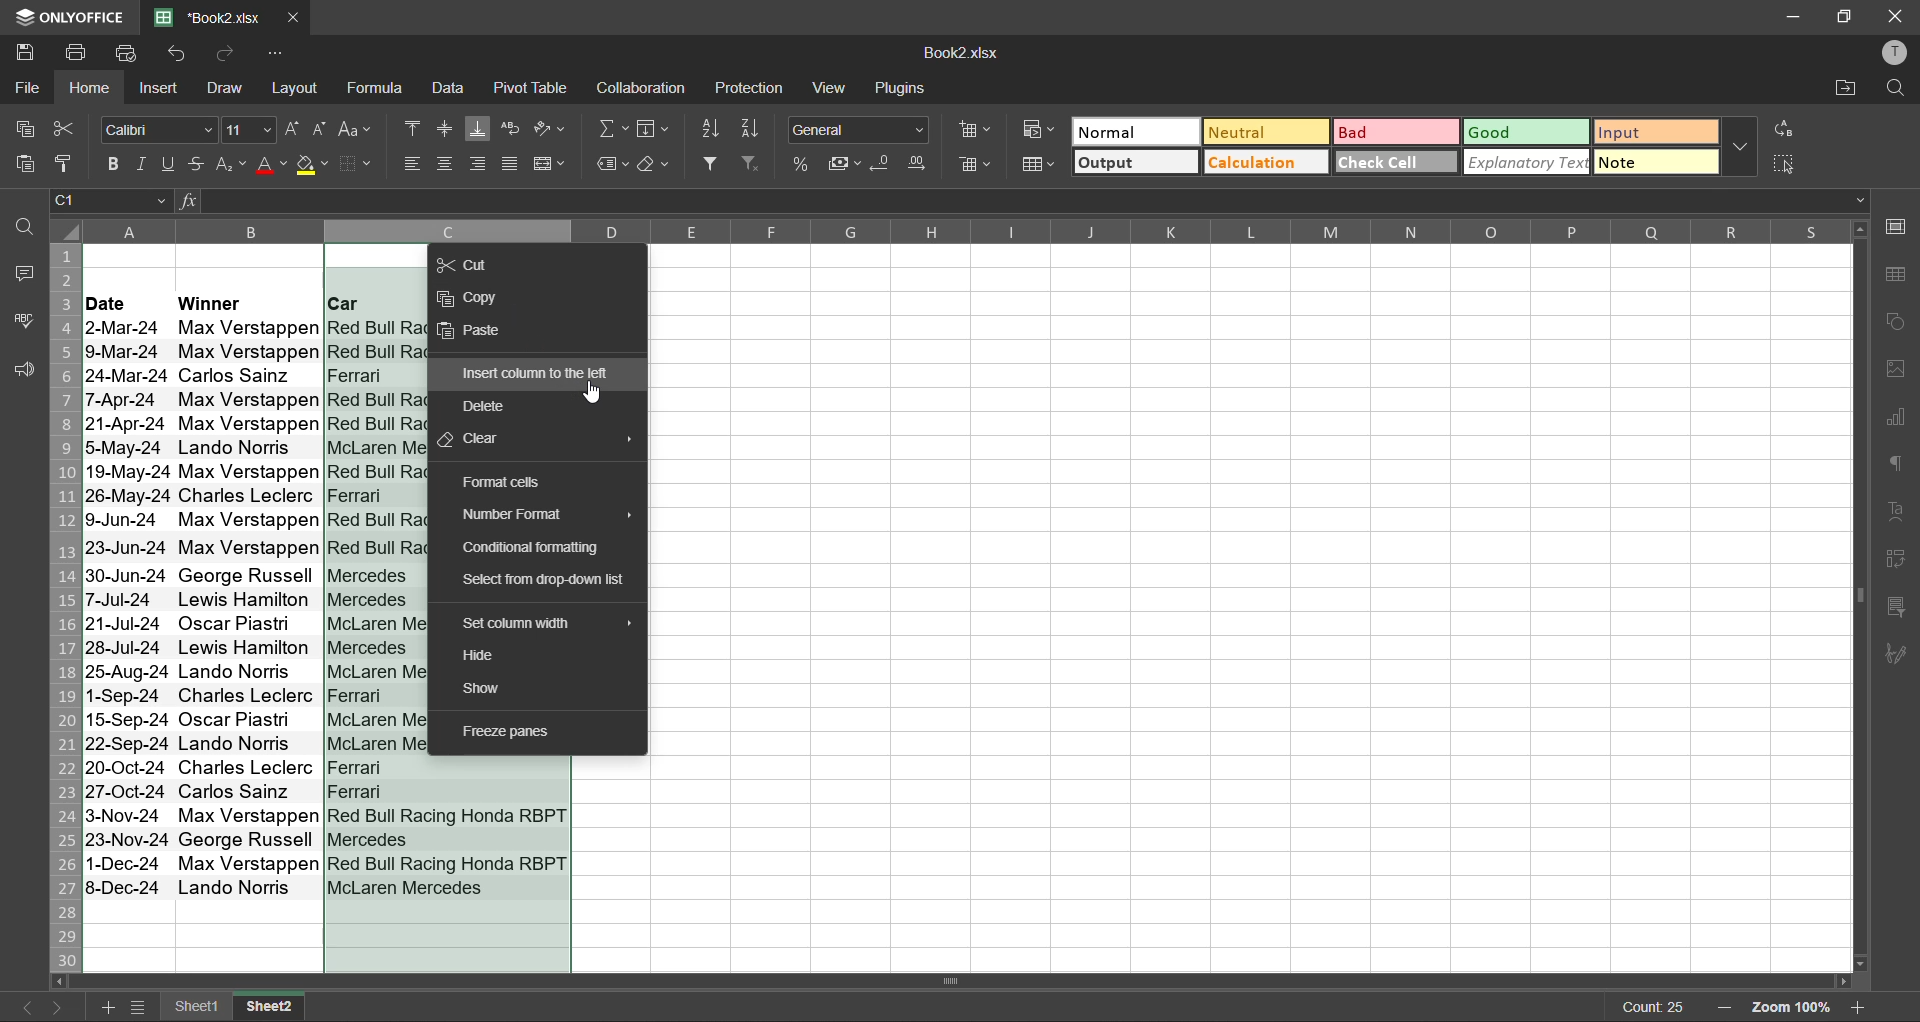 The image size is (1920, 1022). Describe the element at coordinates (25, 231) in the screenshot. I see `find` at that location.